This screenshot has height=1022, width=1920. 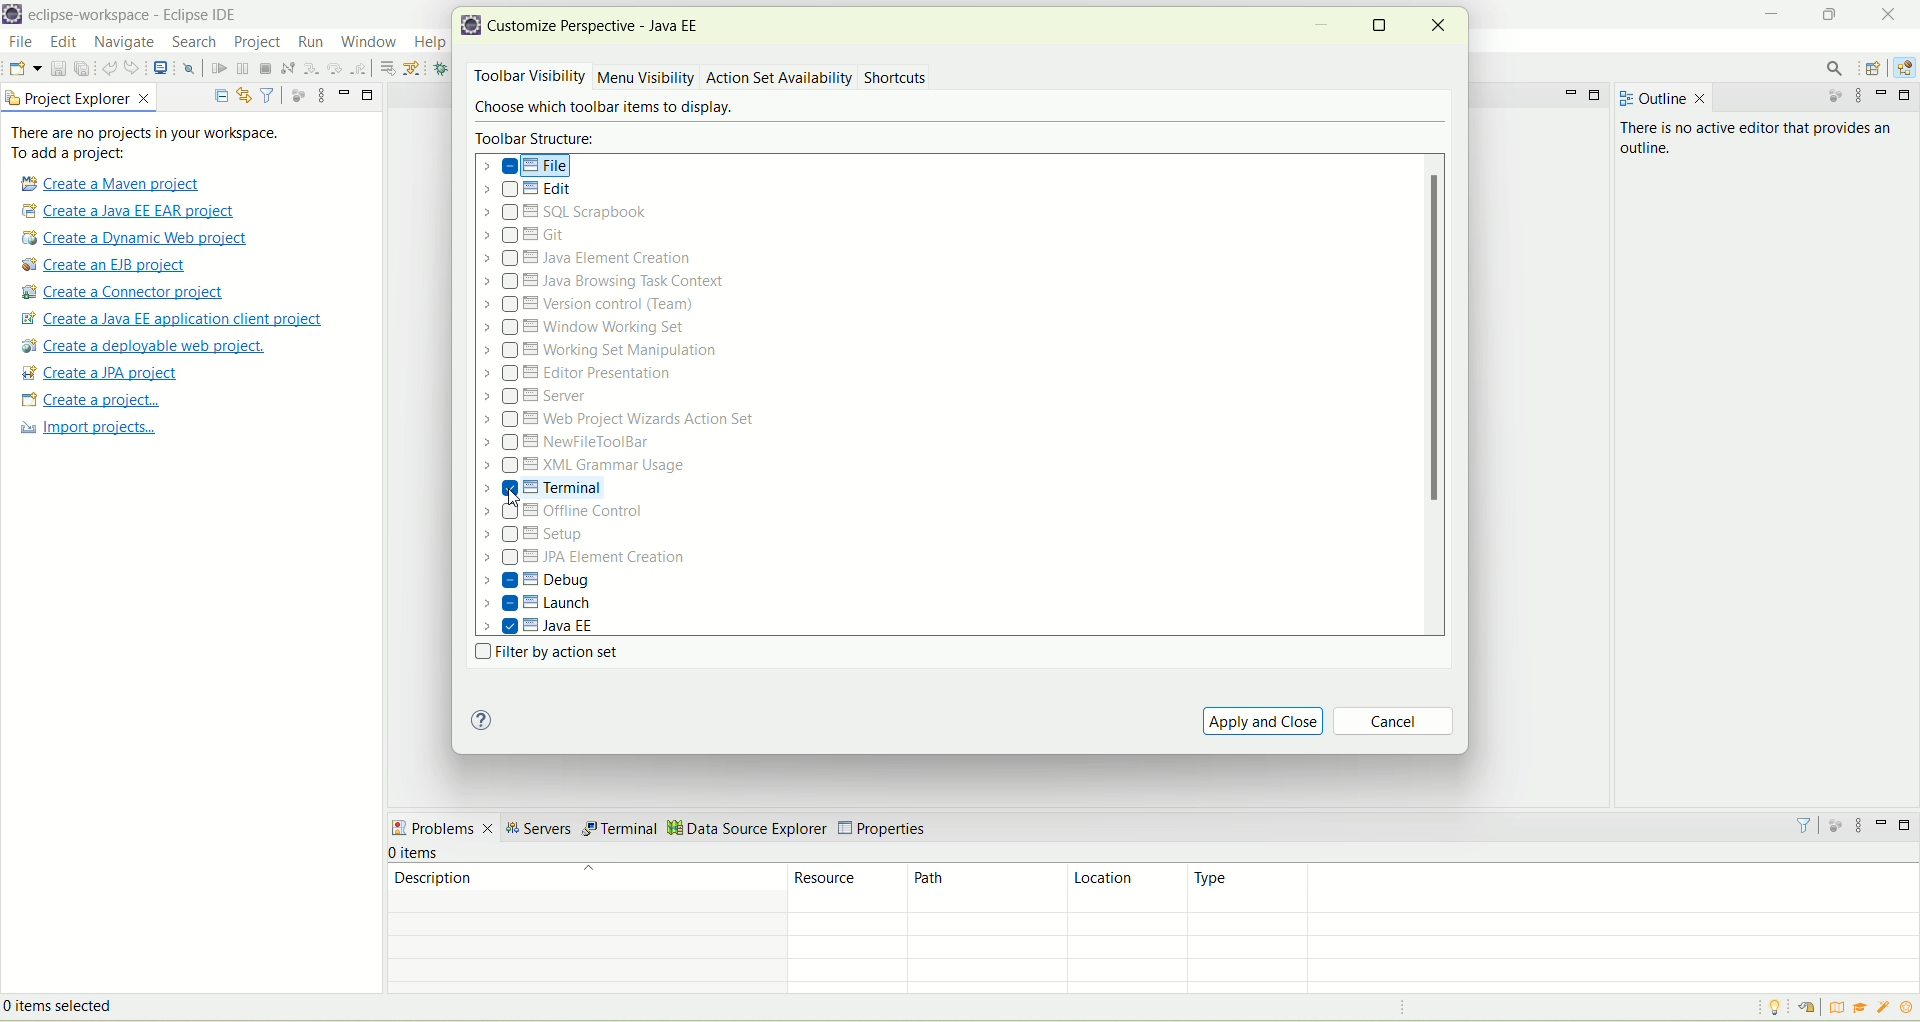 What do you see at coordinates (542, 654) in the screenshot?
I see `filter by action set` at bounding box center [542, 654].